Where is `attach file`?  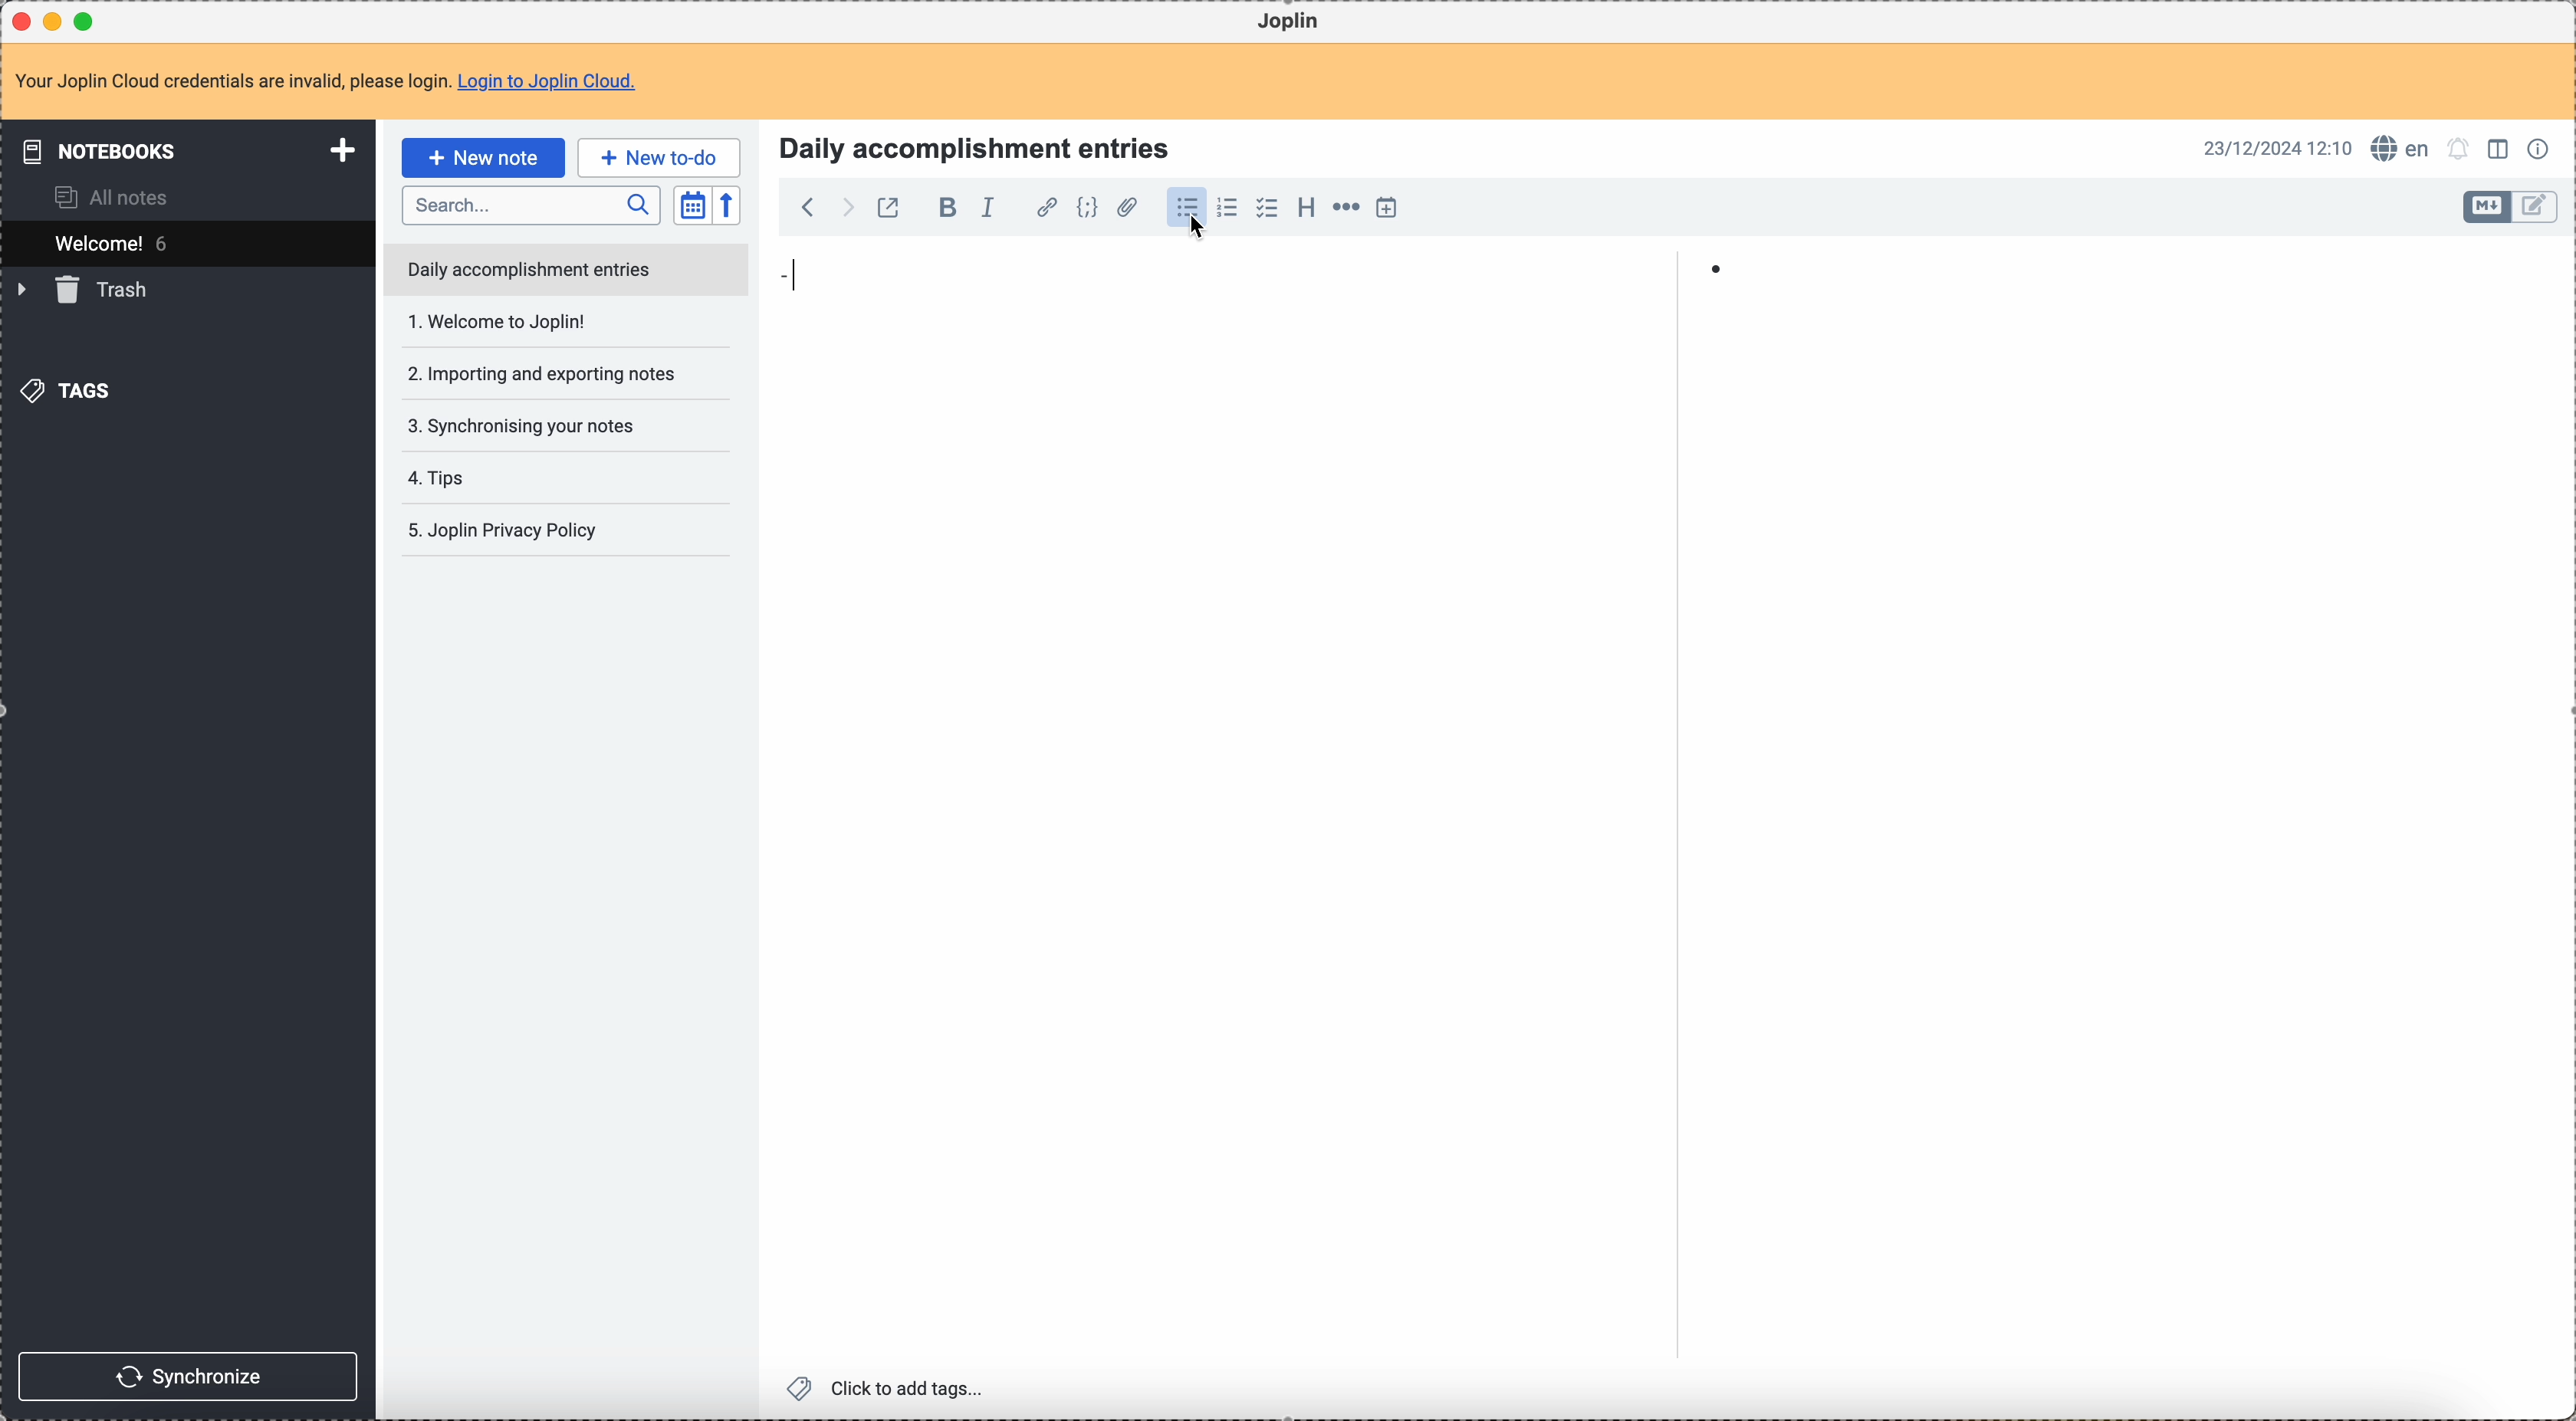
attach file is located at coordinates (1127, 208).